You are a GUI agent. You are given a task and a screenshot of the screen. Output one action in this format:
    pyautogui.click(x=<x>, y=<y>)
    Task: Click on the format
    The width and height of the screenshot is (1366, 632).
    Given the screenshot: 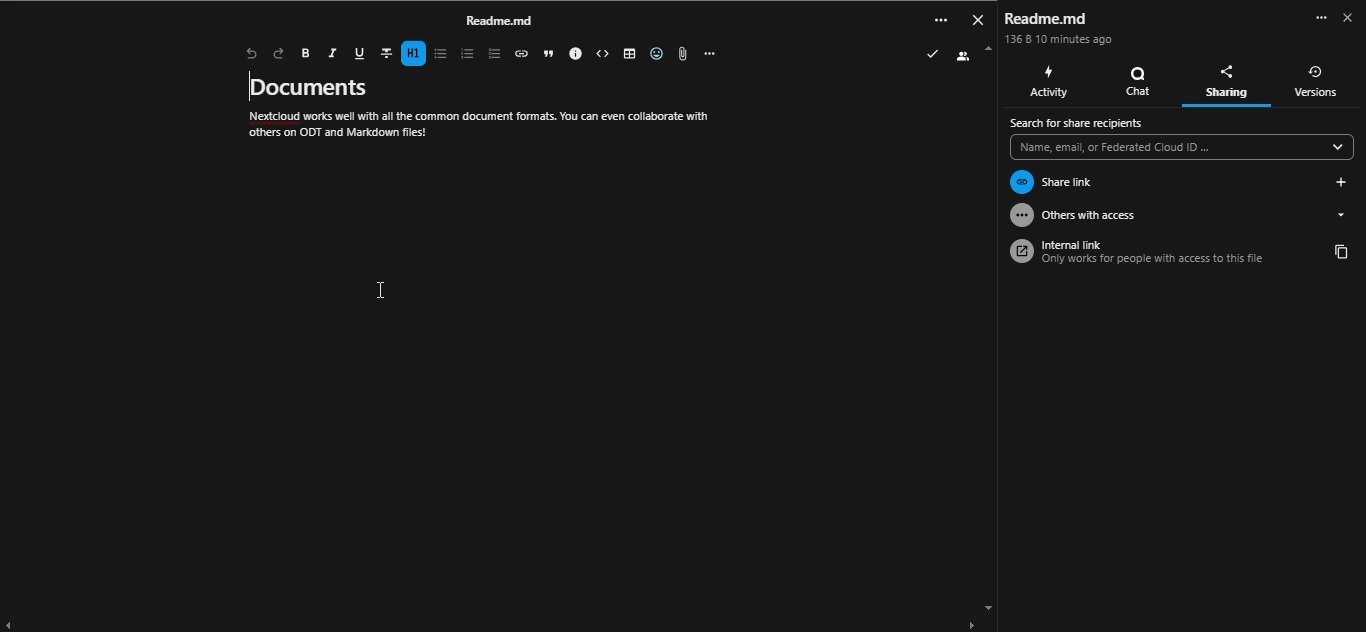 What is the action you would take?
    pyautogui.click(x=385, y=52)
    